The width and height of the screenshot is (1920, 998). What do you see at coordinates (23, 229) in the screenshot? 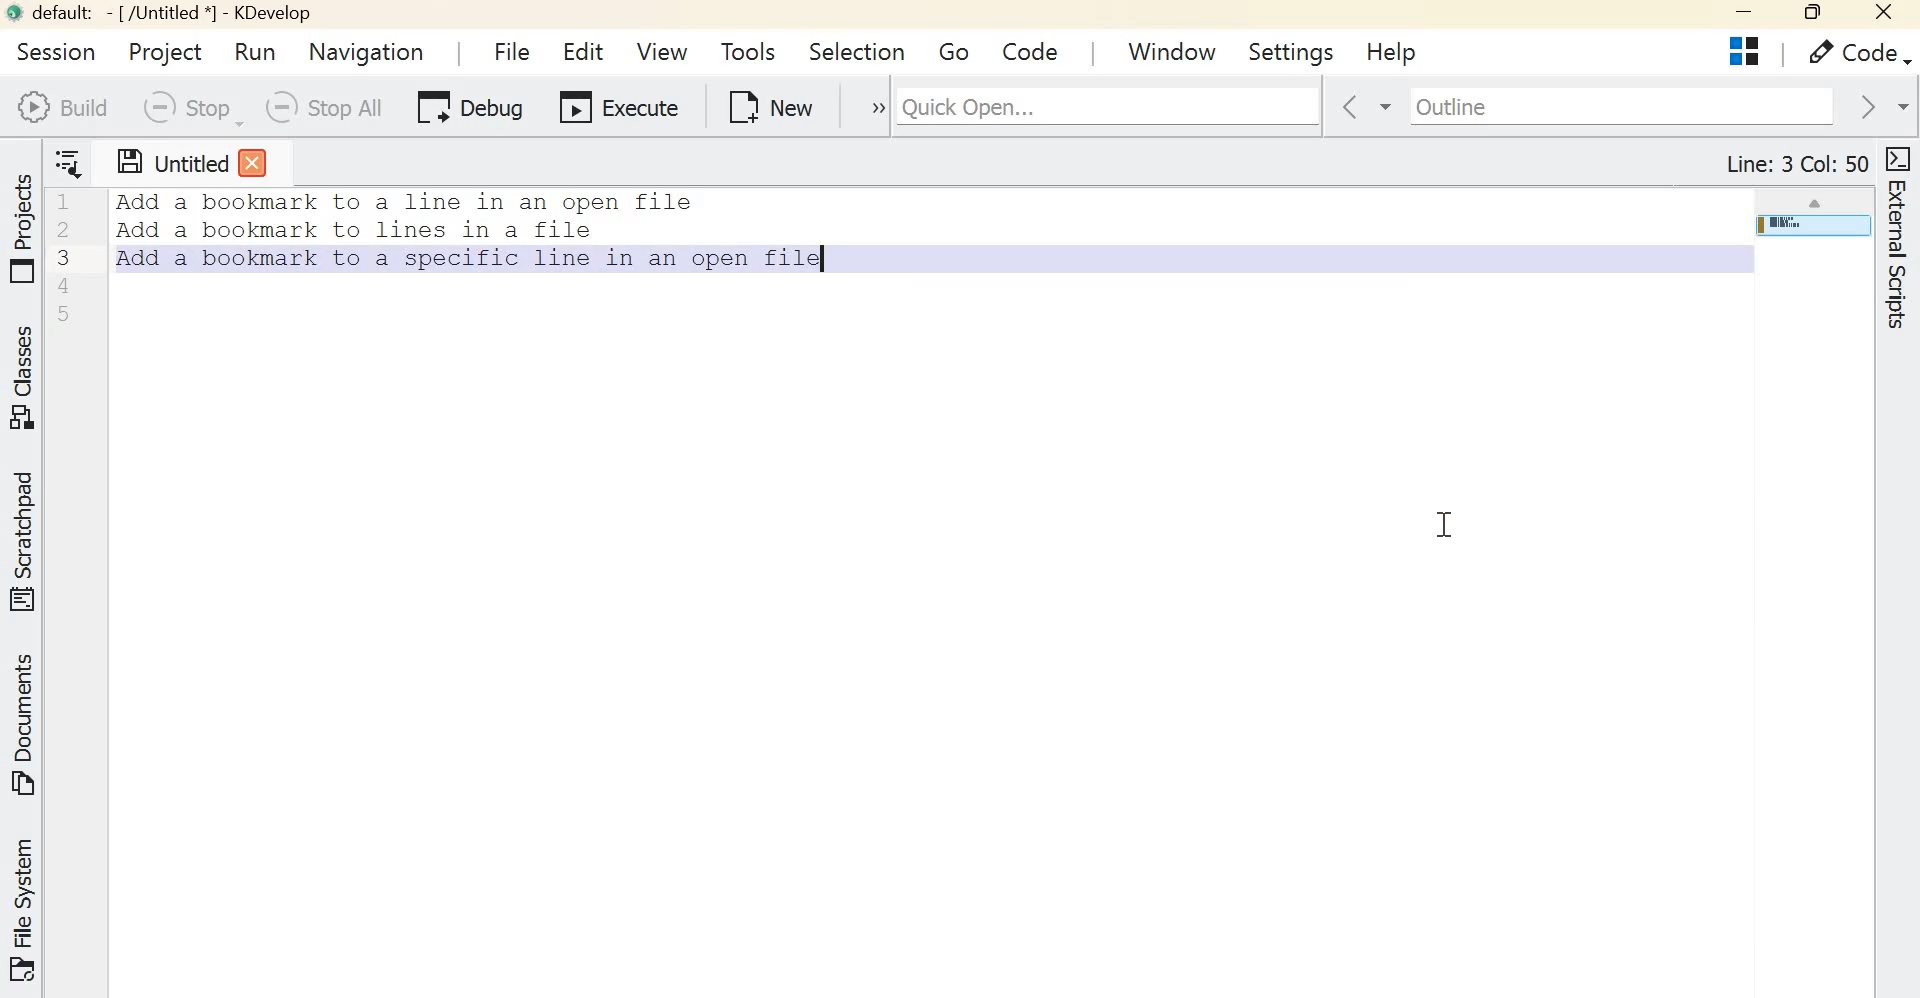
I see `Projects` at bounding box center [23, 229].